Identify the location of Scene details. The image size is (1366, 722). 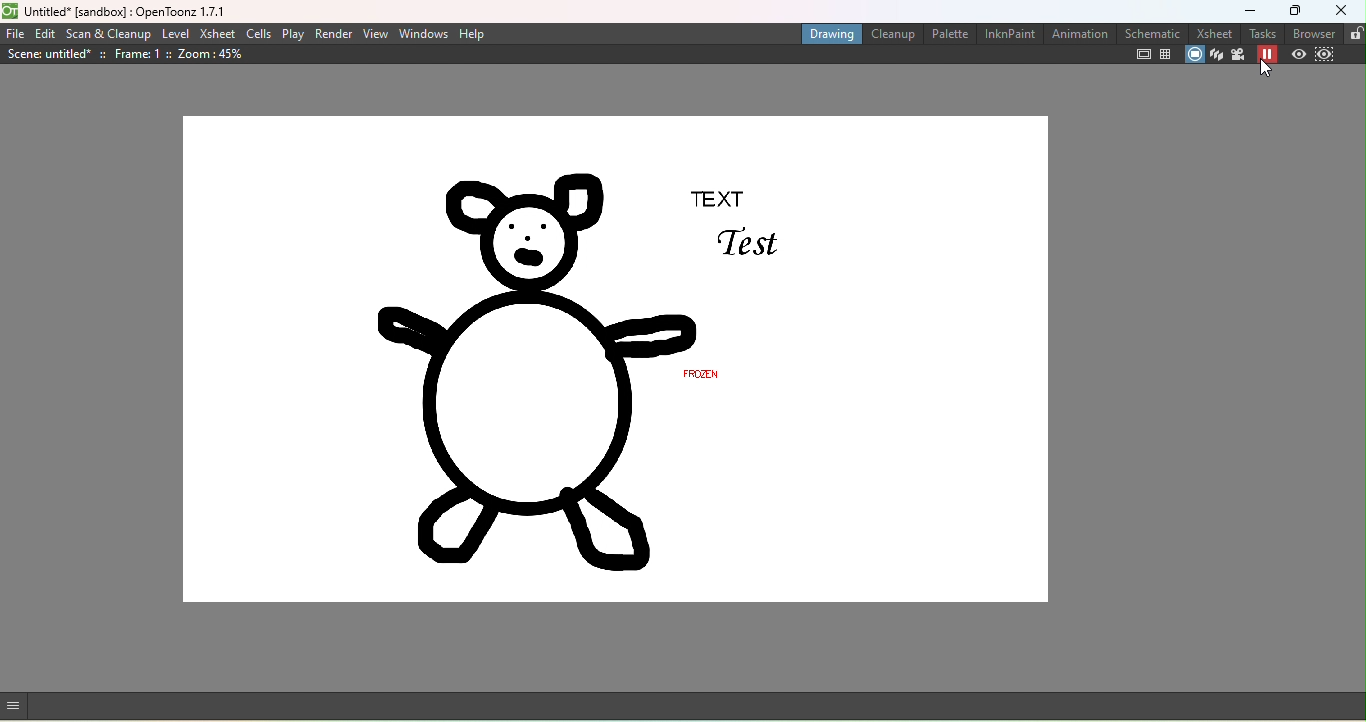
(135, 56).